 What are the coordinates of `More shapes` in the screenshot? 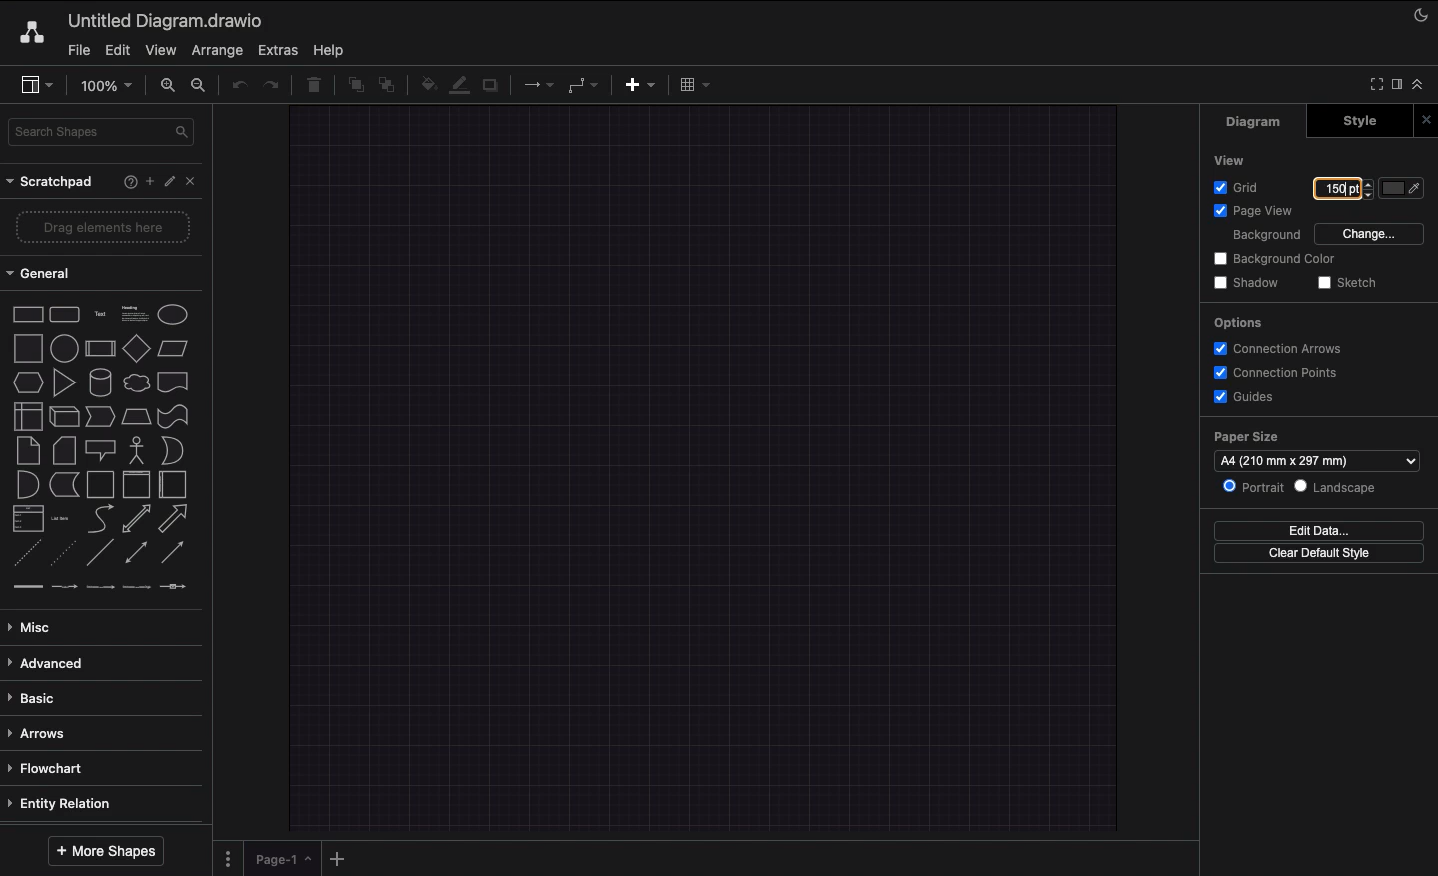 It's located at (105, 852).